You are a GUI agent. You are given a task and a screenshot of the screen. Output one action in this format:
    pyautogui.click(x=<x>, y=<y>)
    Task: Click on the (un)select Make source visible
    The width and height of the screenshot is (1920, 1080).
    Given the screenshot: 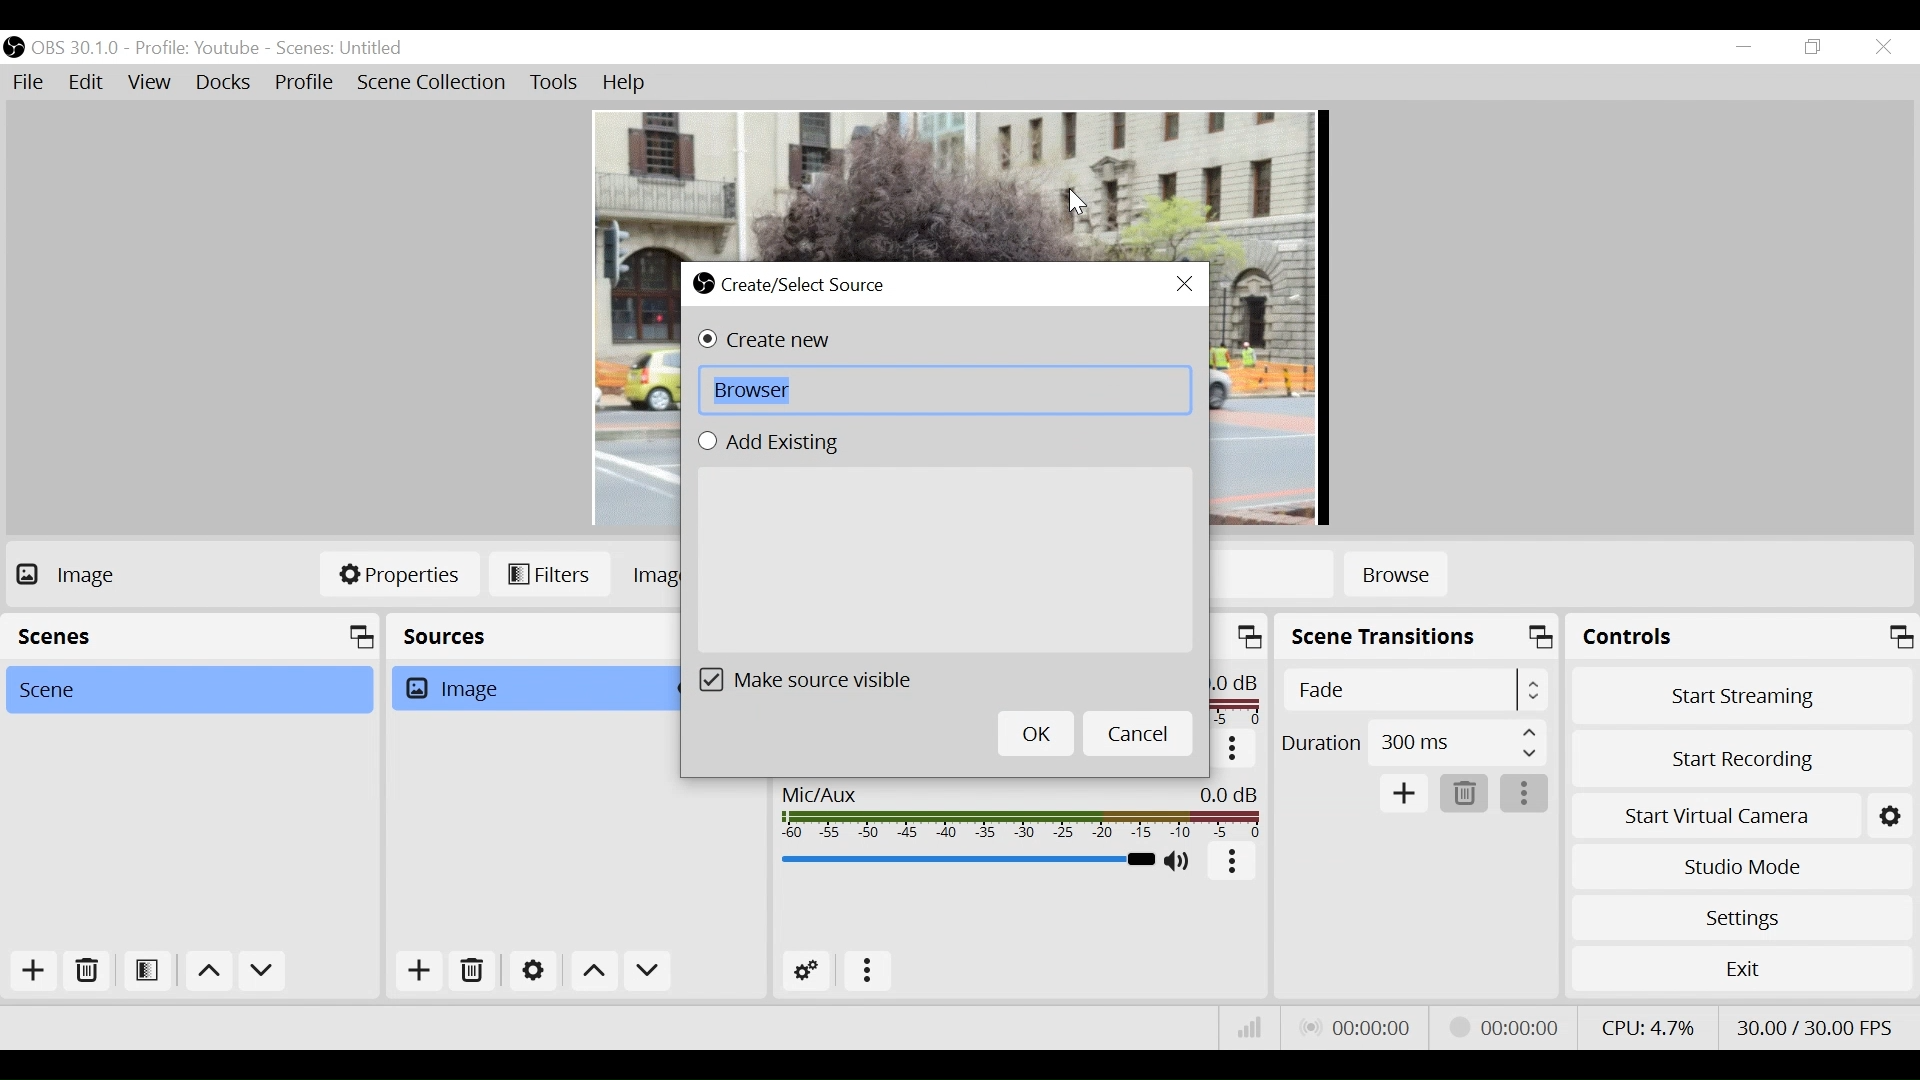 What is the action you would take?
    pyautogui.click(x=819, y=680)
    